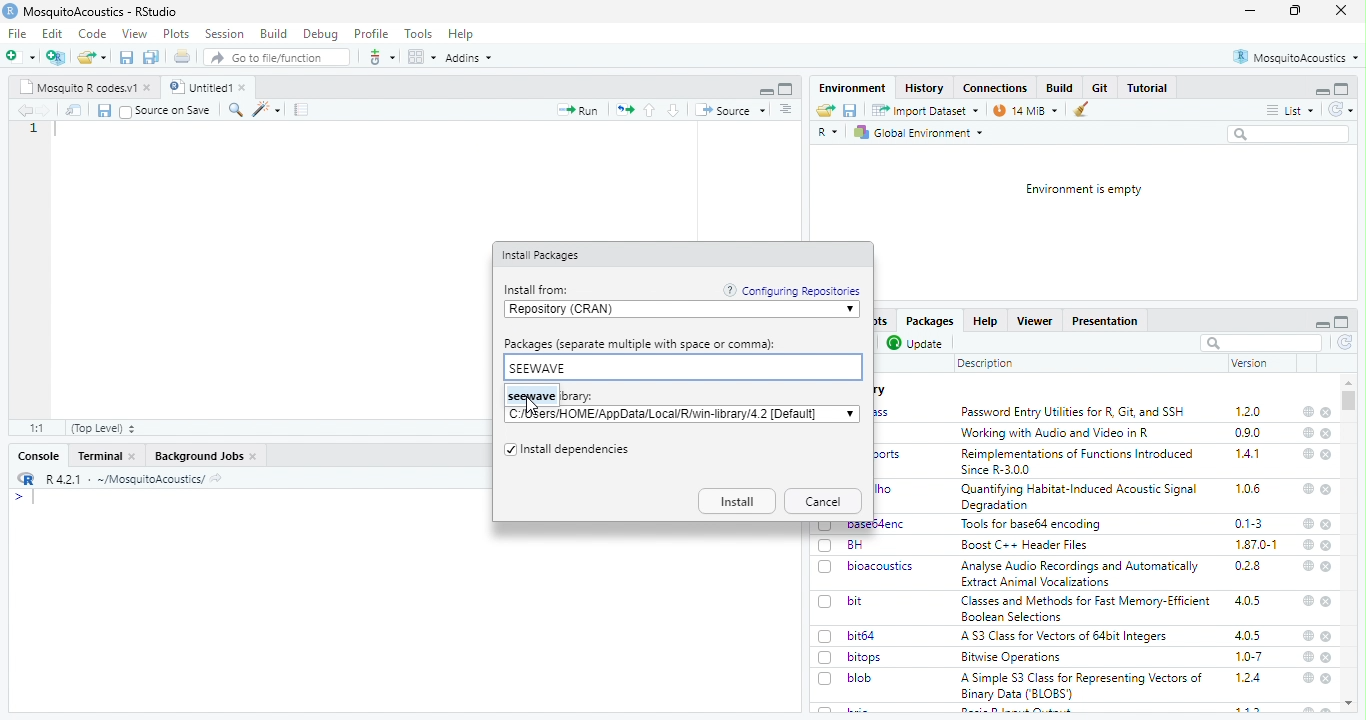 The image size is (1366, 720). What do you see at coordinates (1248, 566) in the screenshot?
I see `028` at bounding box center [1248, 566].